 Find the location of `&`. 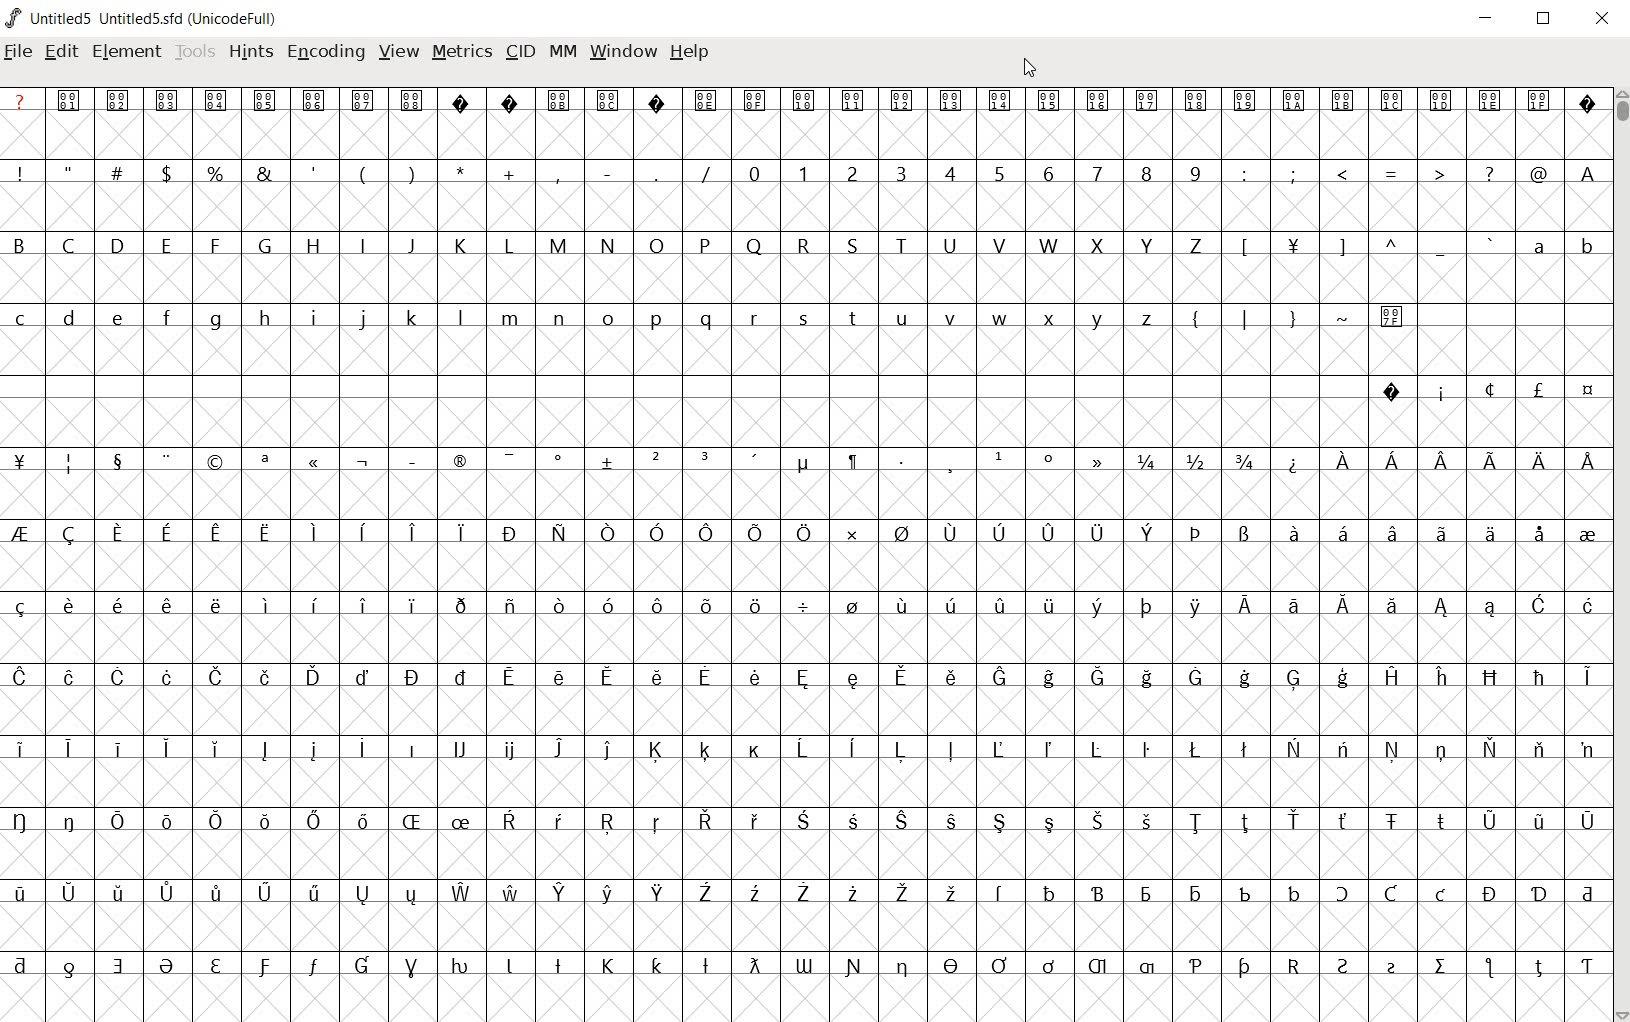

& is located at coordinates (267, 172).